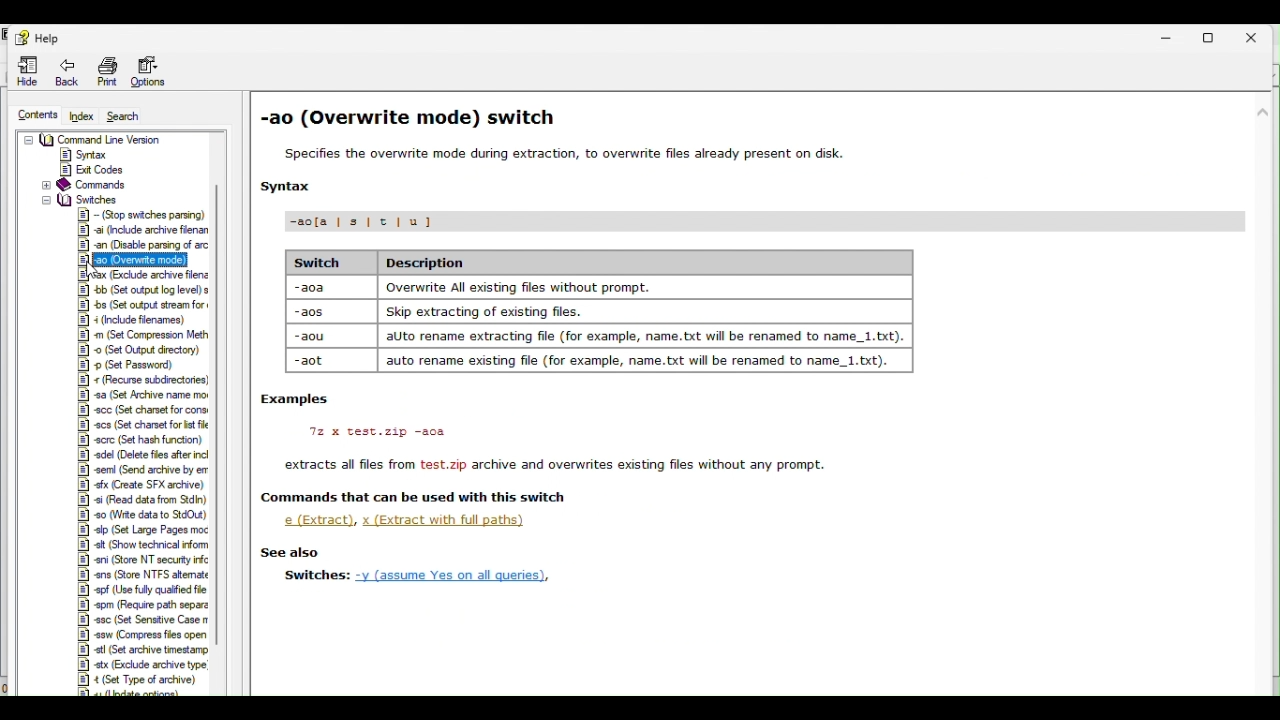 The image size is (1280, 720). What do you see at coordinates (145, 664) in the screenshot?
I see `[8] atx (Exclude archive type` at bounding box center [145, 664].